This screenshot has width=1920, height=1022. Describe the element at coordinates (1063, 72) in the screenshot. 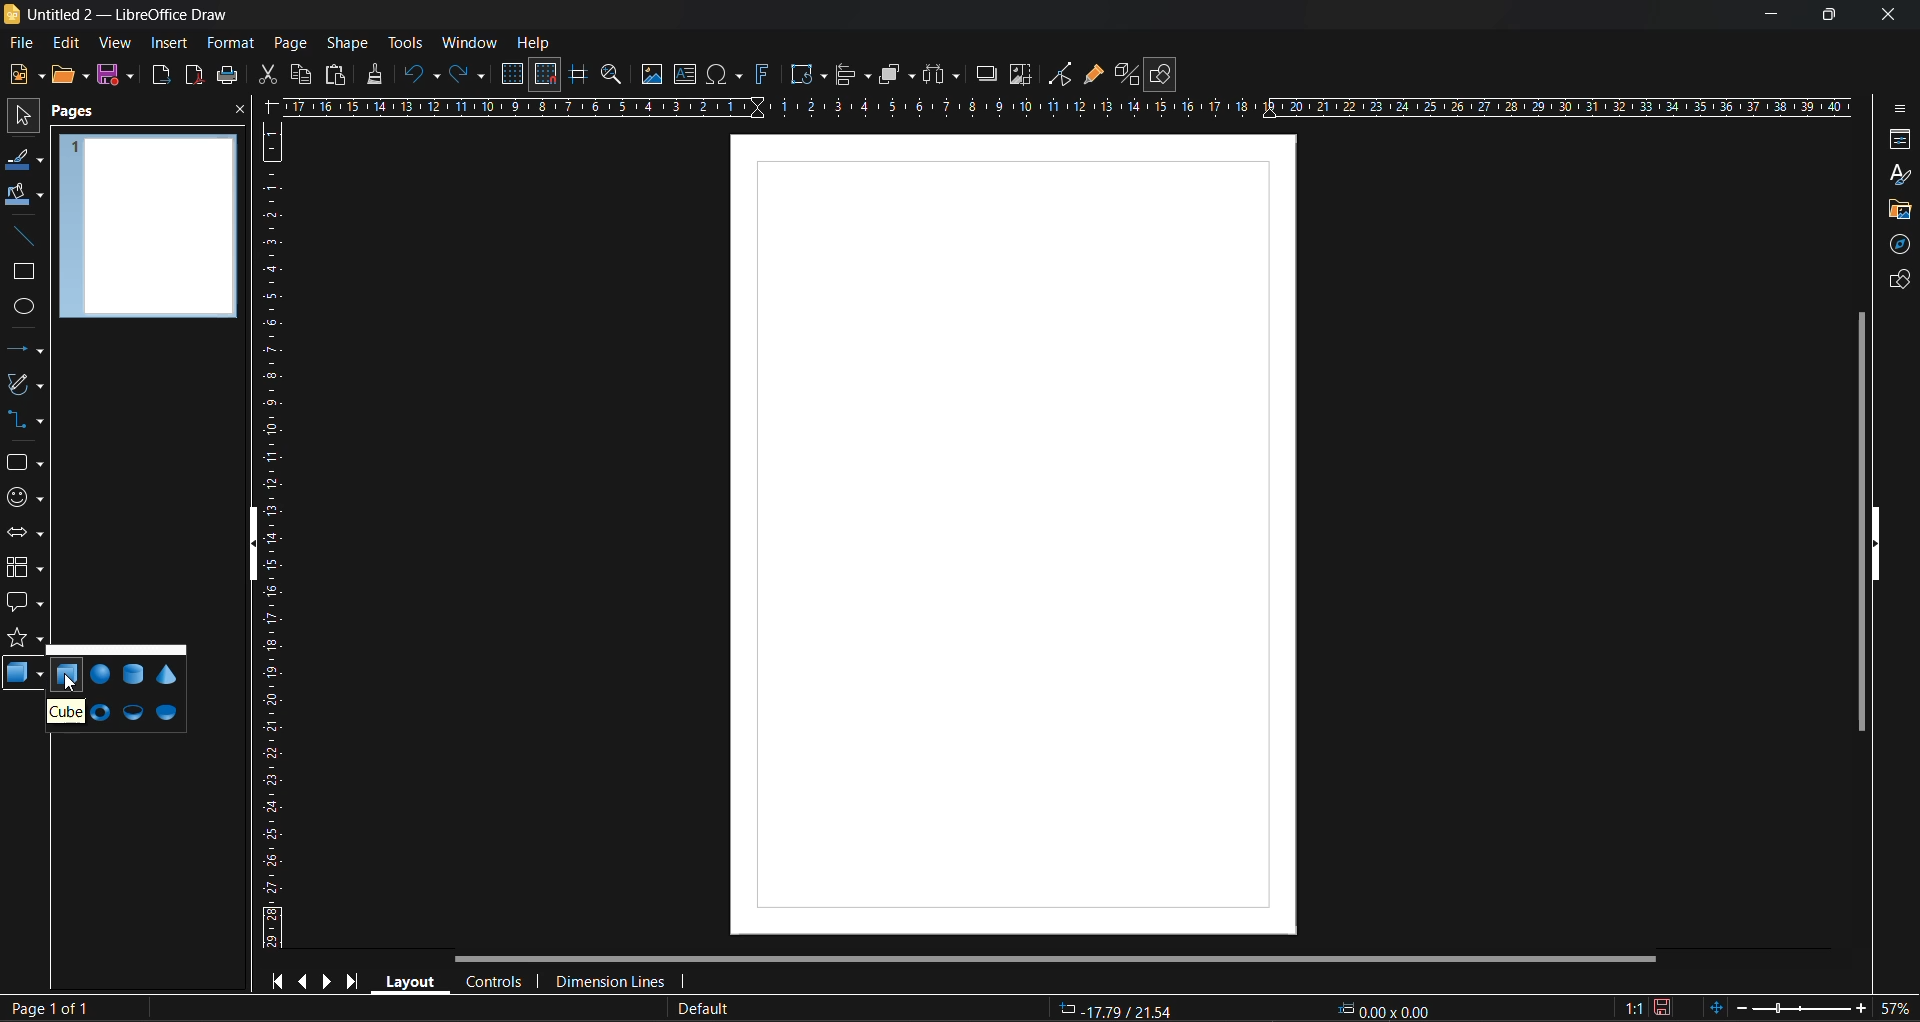

I see `toggle point edit mode` at that location.